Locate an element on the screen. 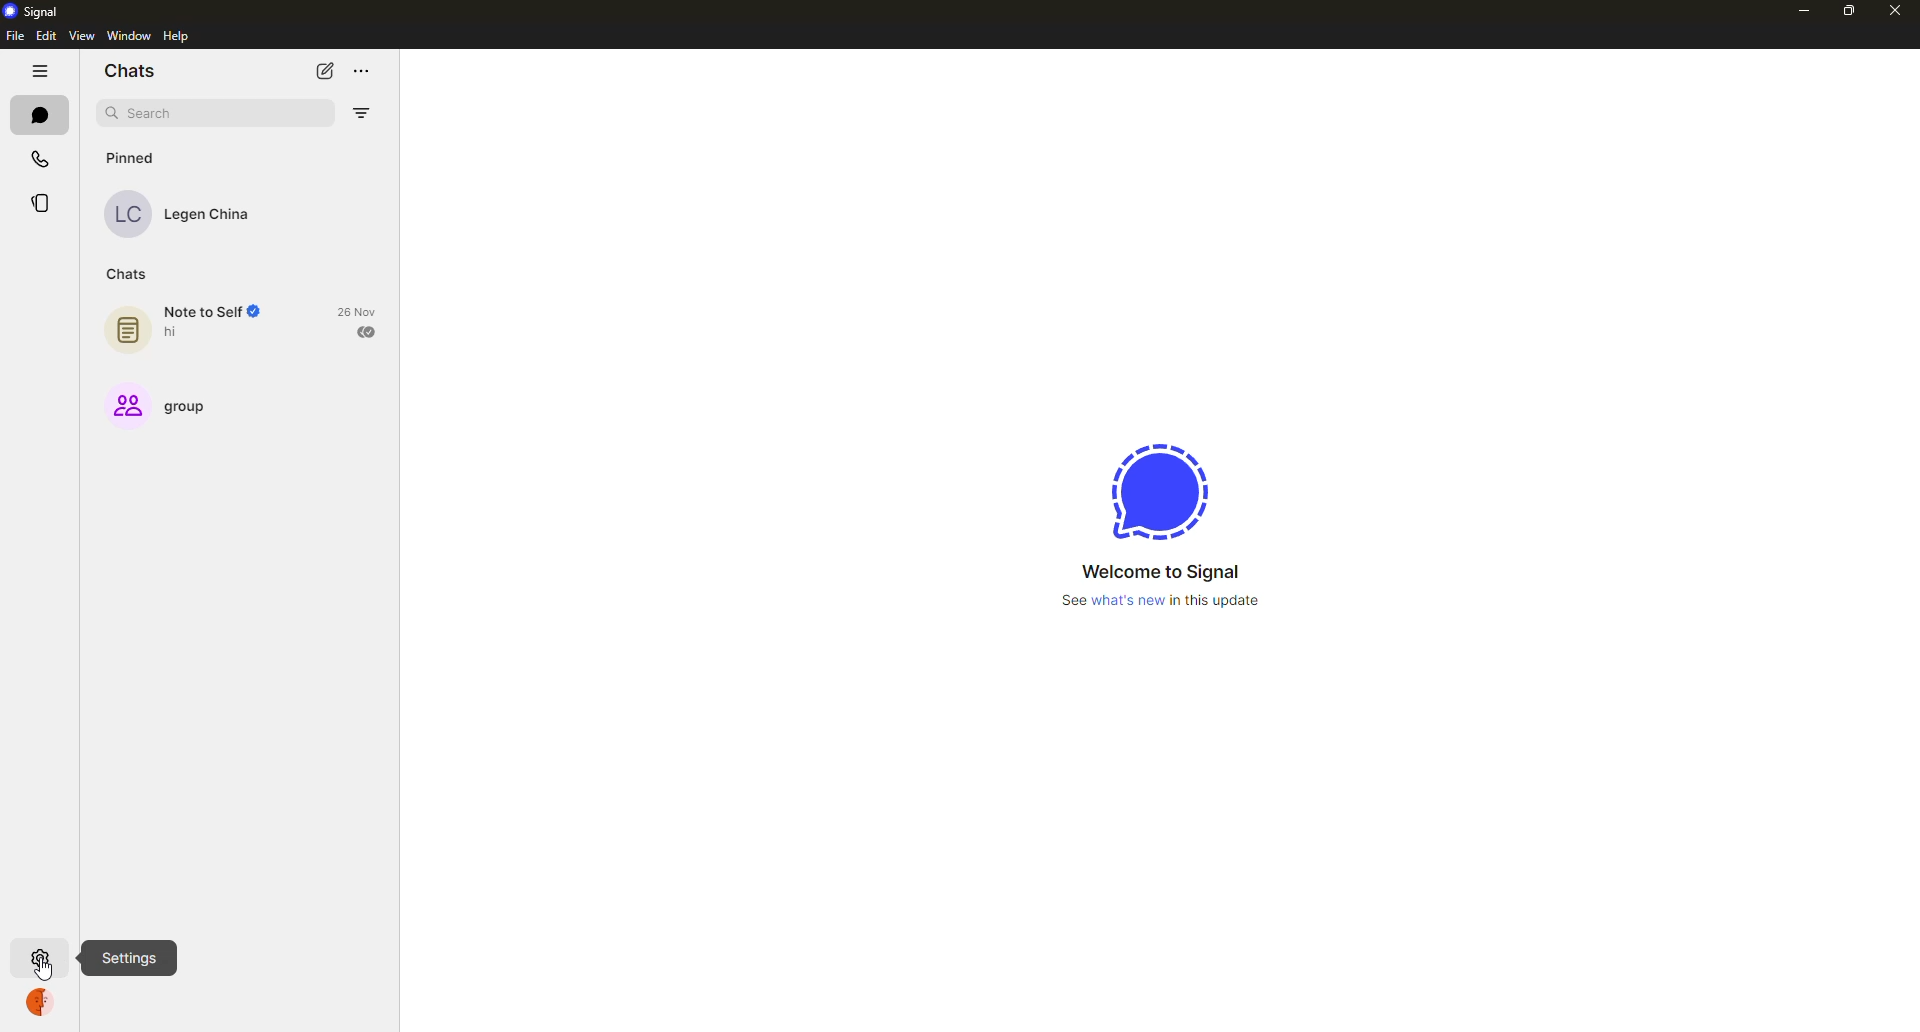  note to self is located at coordinates (193, 325).